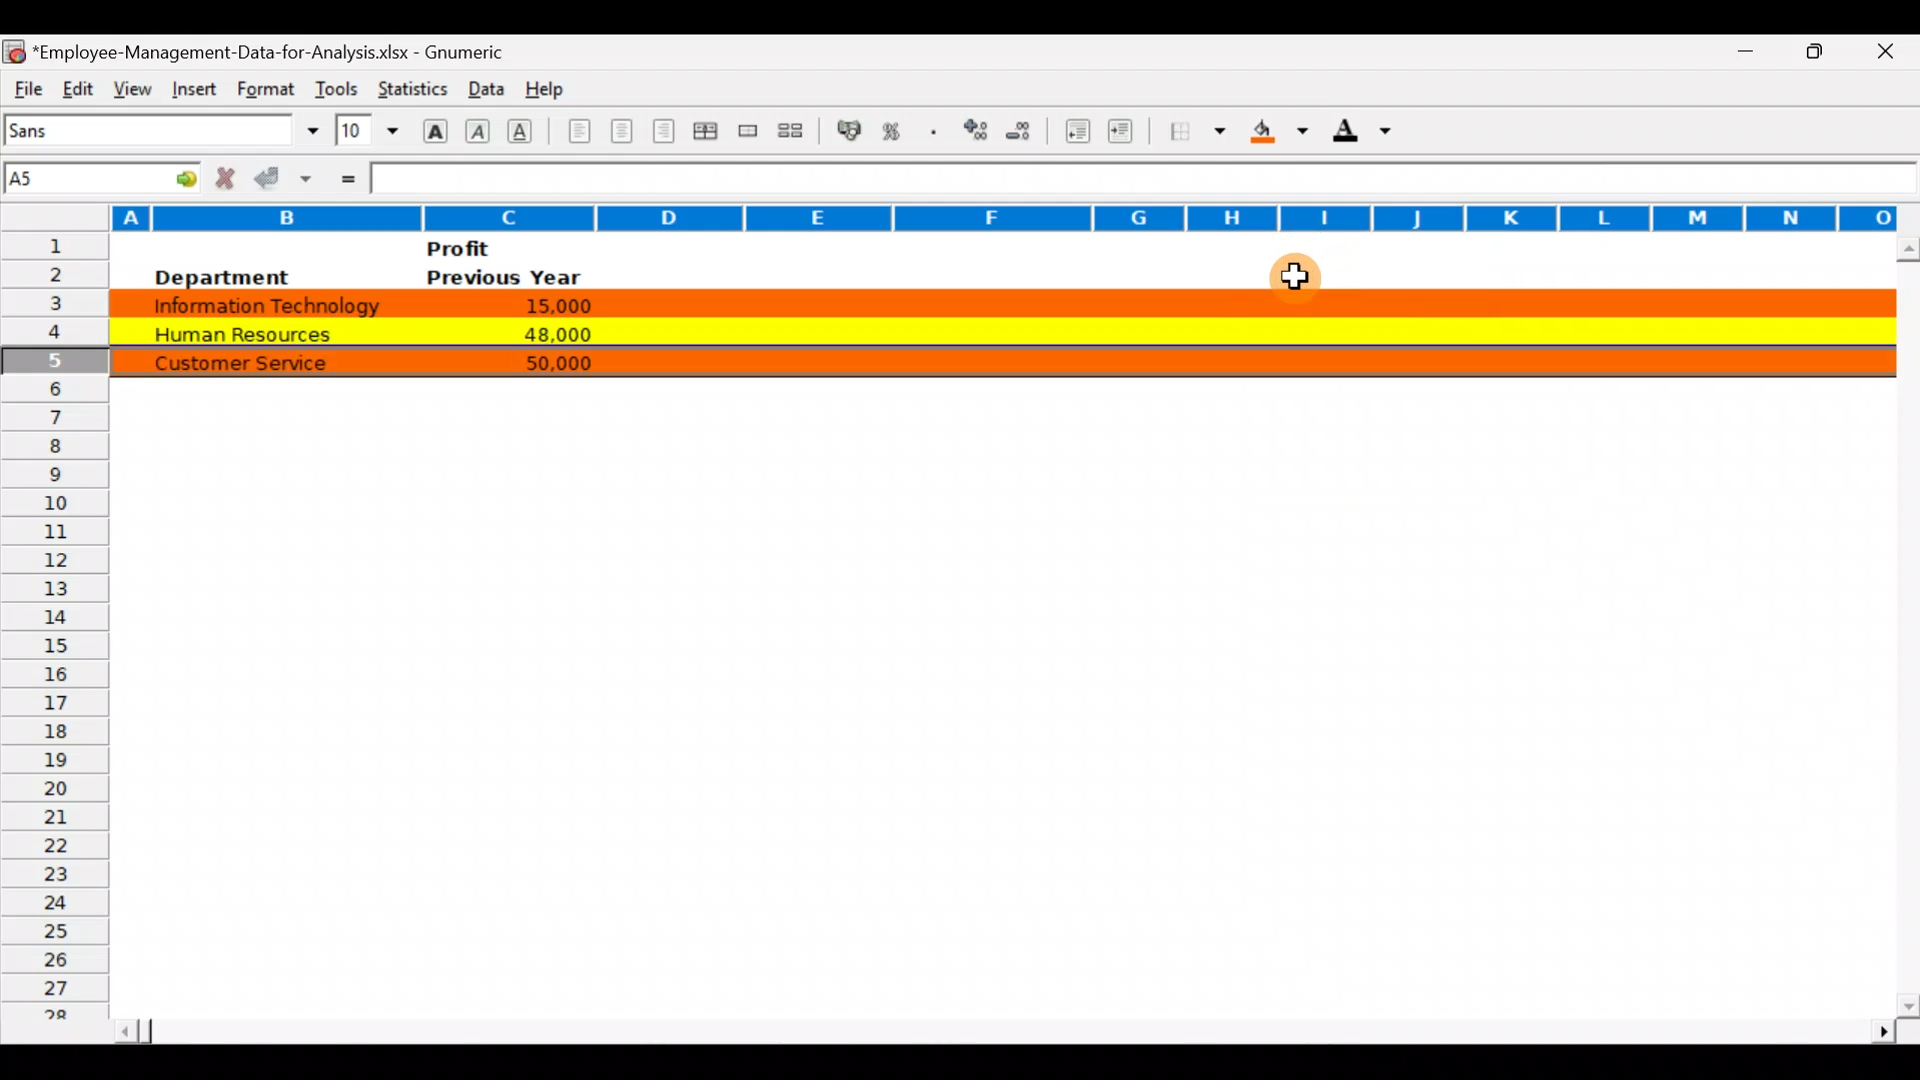 The image size is (1920, 1080). What do you see at coordinates (1903, 626) in the screenshot?
I see `Scroll bar` at bounding box center [1903, 626].